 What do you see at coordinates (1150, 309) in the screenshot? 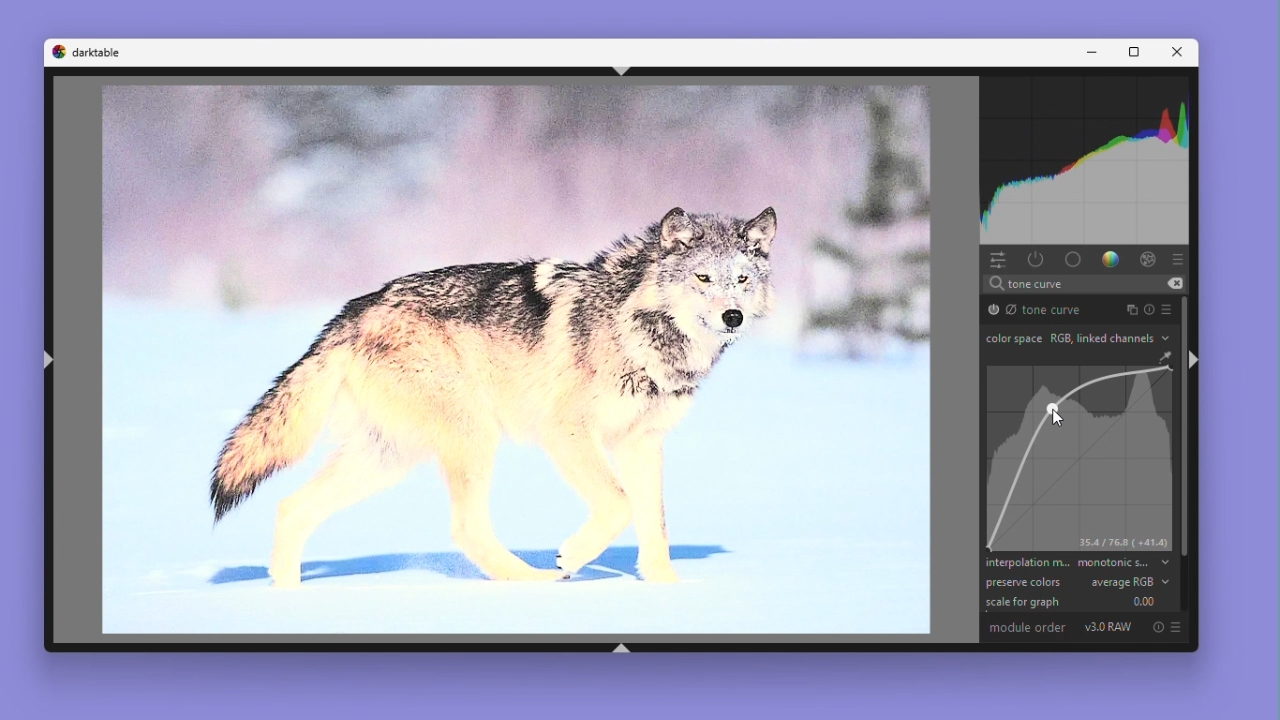
I see `Reset parameters` at bounding box center [1150, 309].